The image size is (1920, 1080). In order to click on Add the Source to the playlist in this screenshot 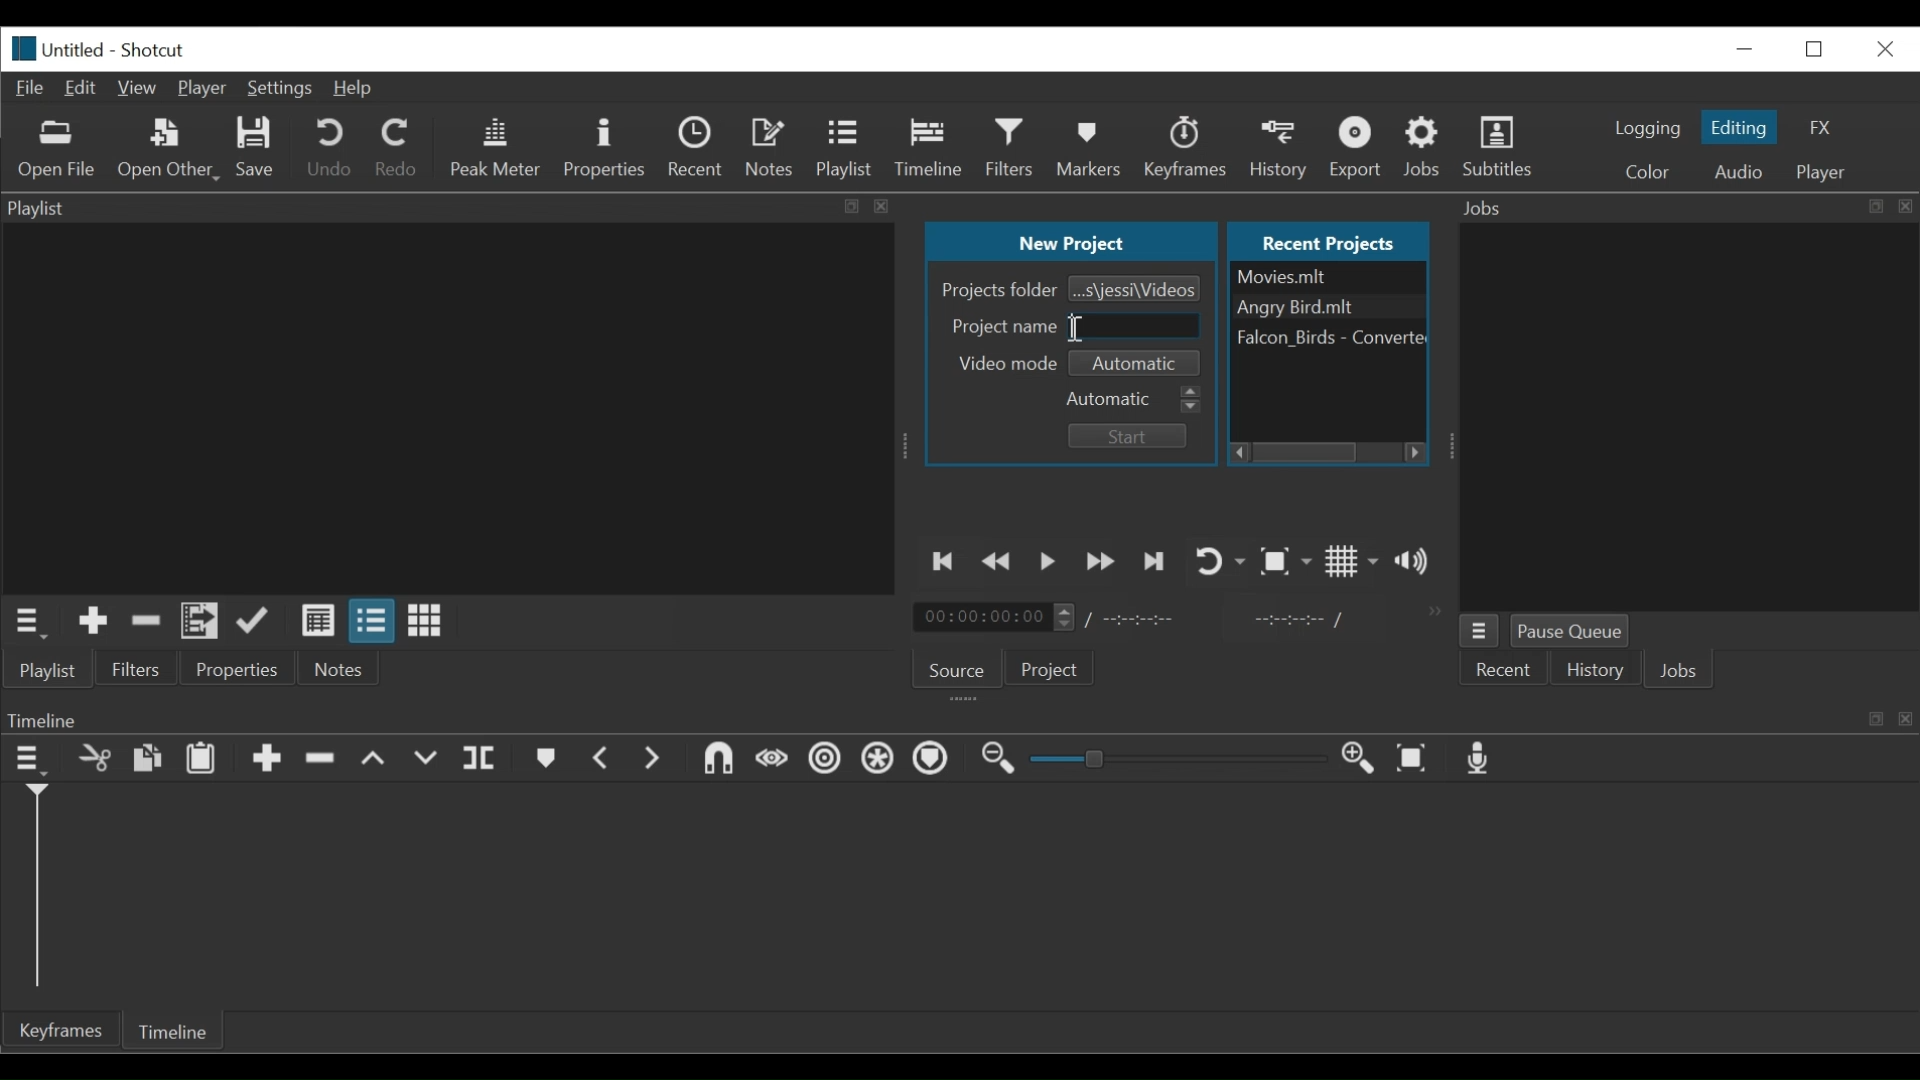, I will do `click(94, 621)`.